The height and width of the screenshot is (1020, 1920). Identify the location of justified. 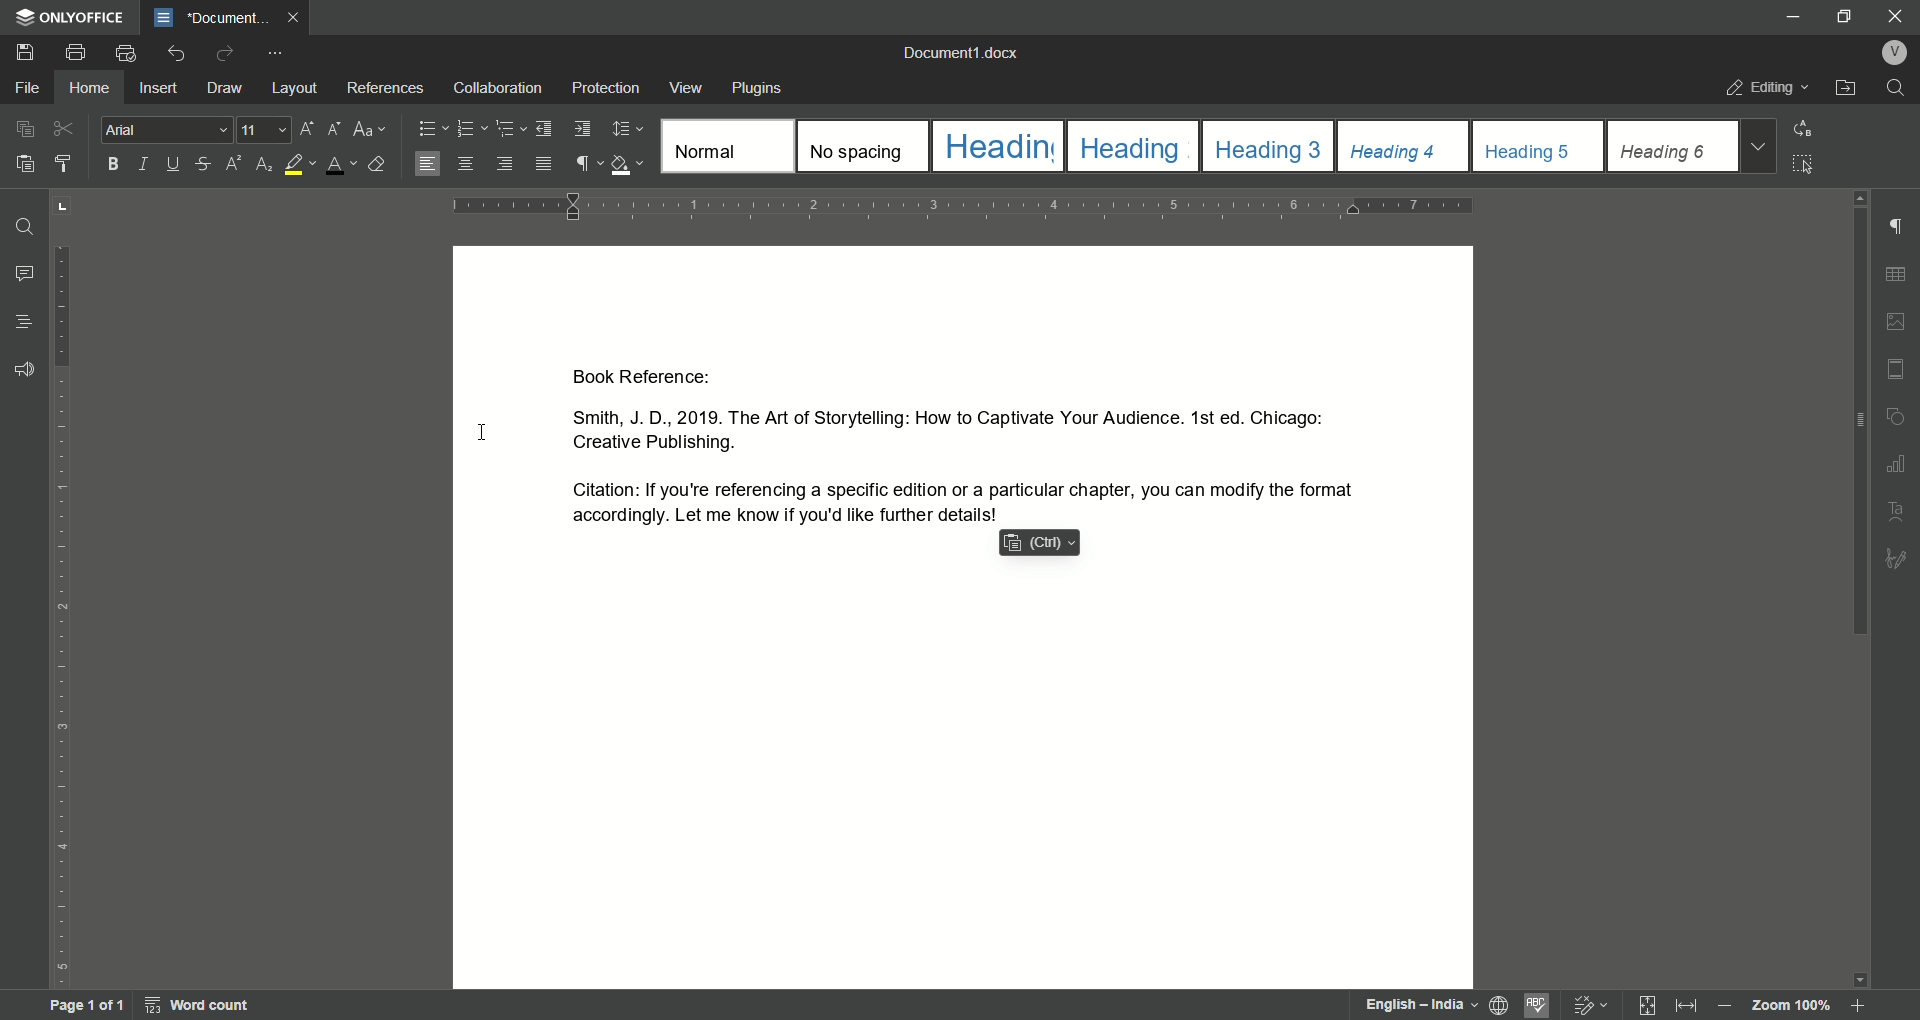
(543, 164).